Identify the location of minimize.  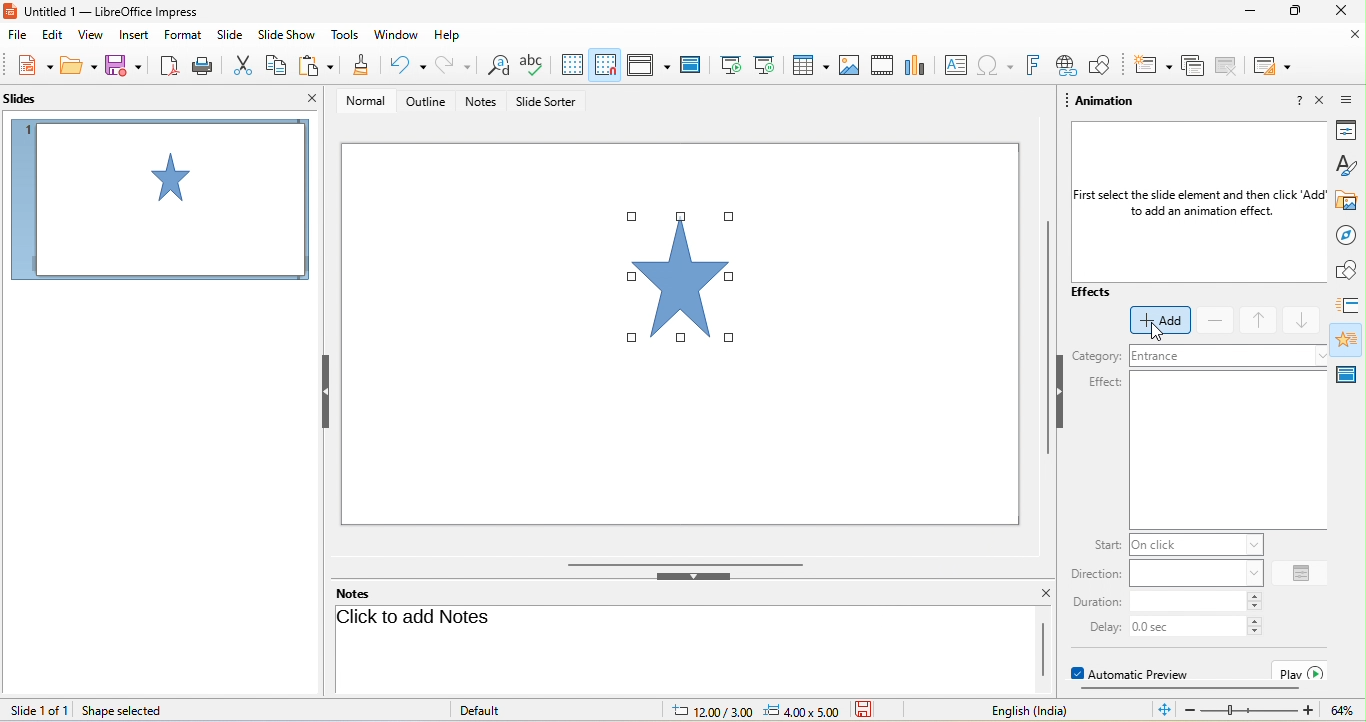
(1253, 10).